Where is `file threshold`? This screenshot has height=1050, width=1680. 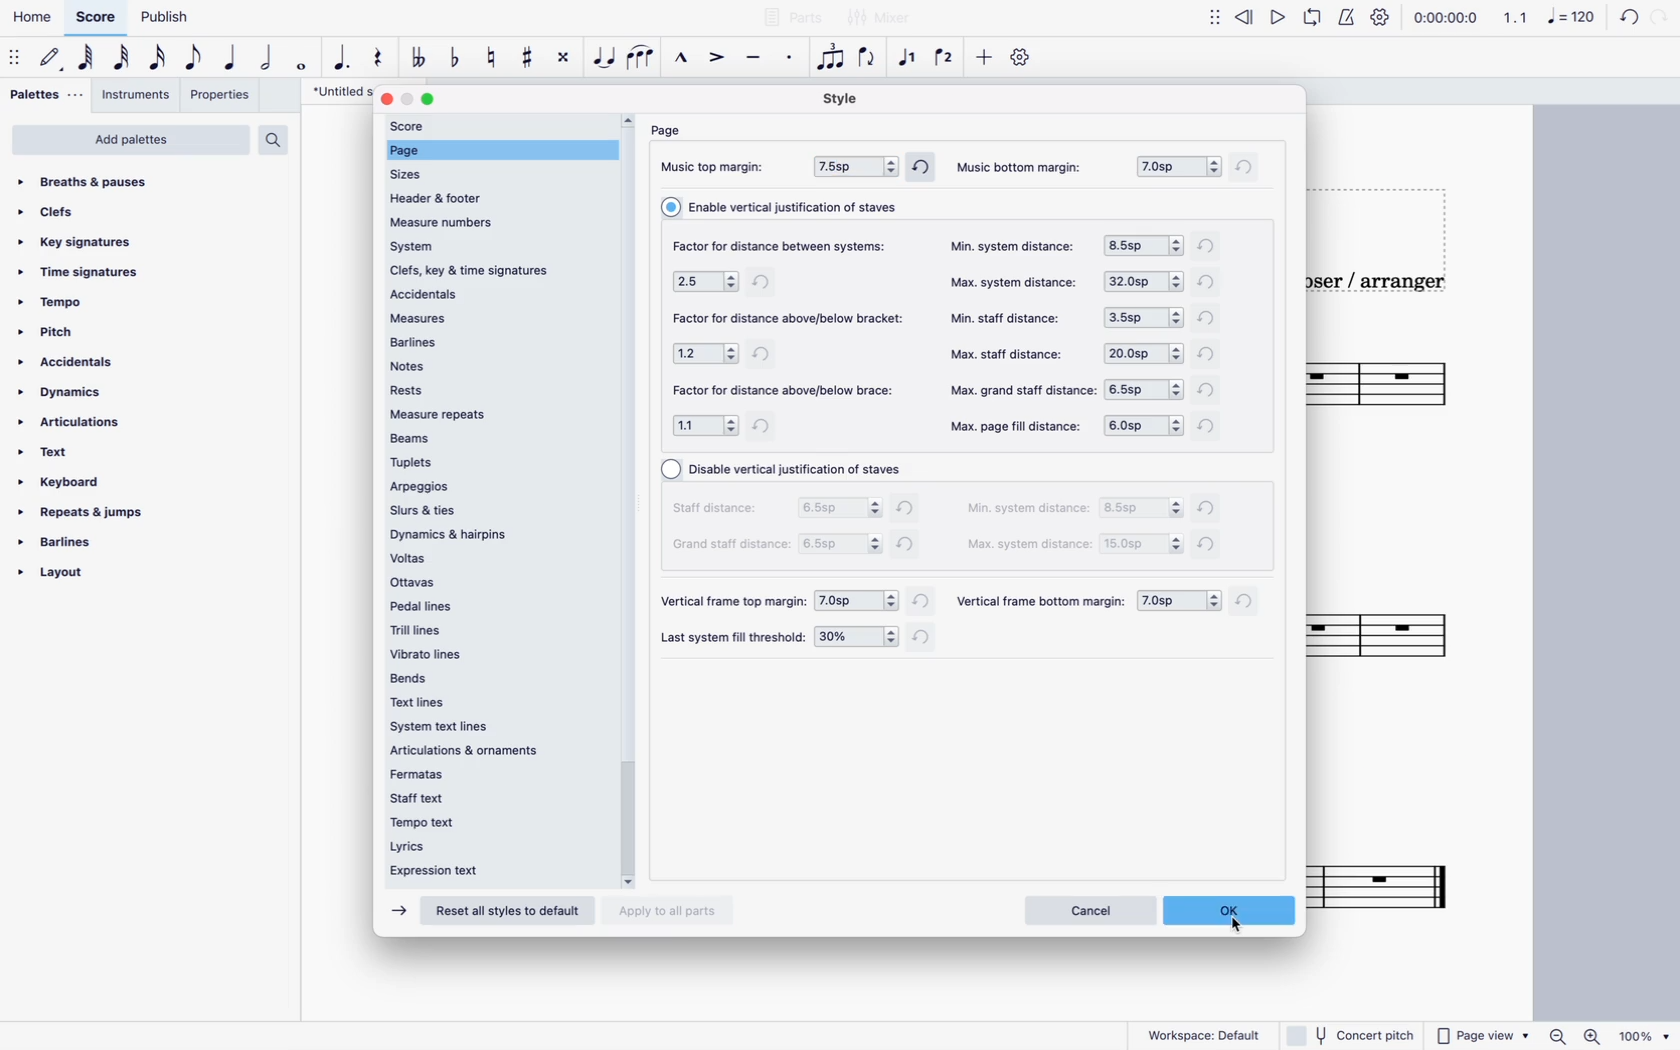
file threshold is located at coordinates (733, 638).